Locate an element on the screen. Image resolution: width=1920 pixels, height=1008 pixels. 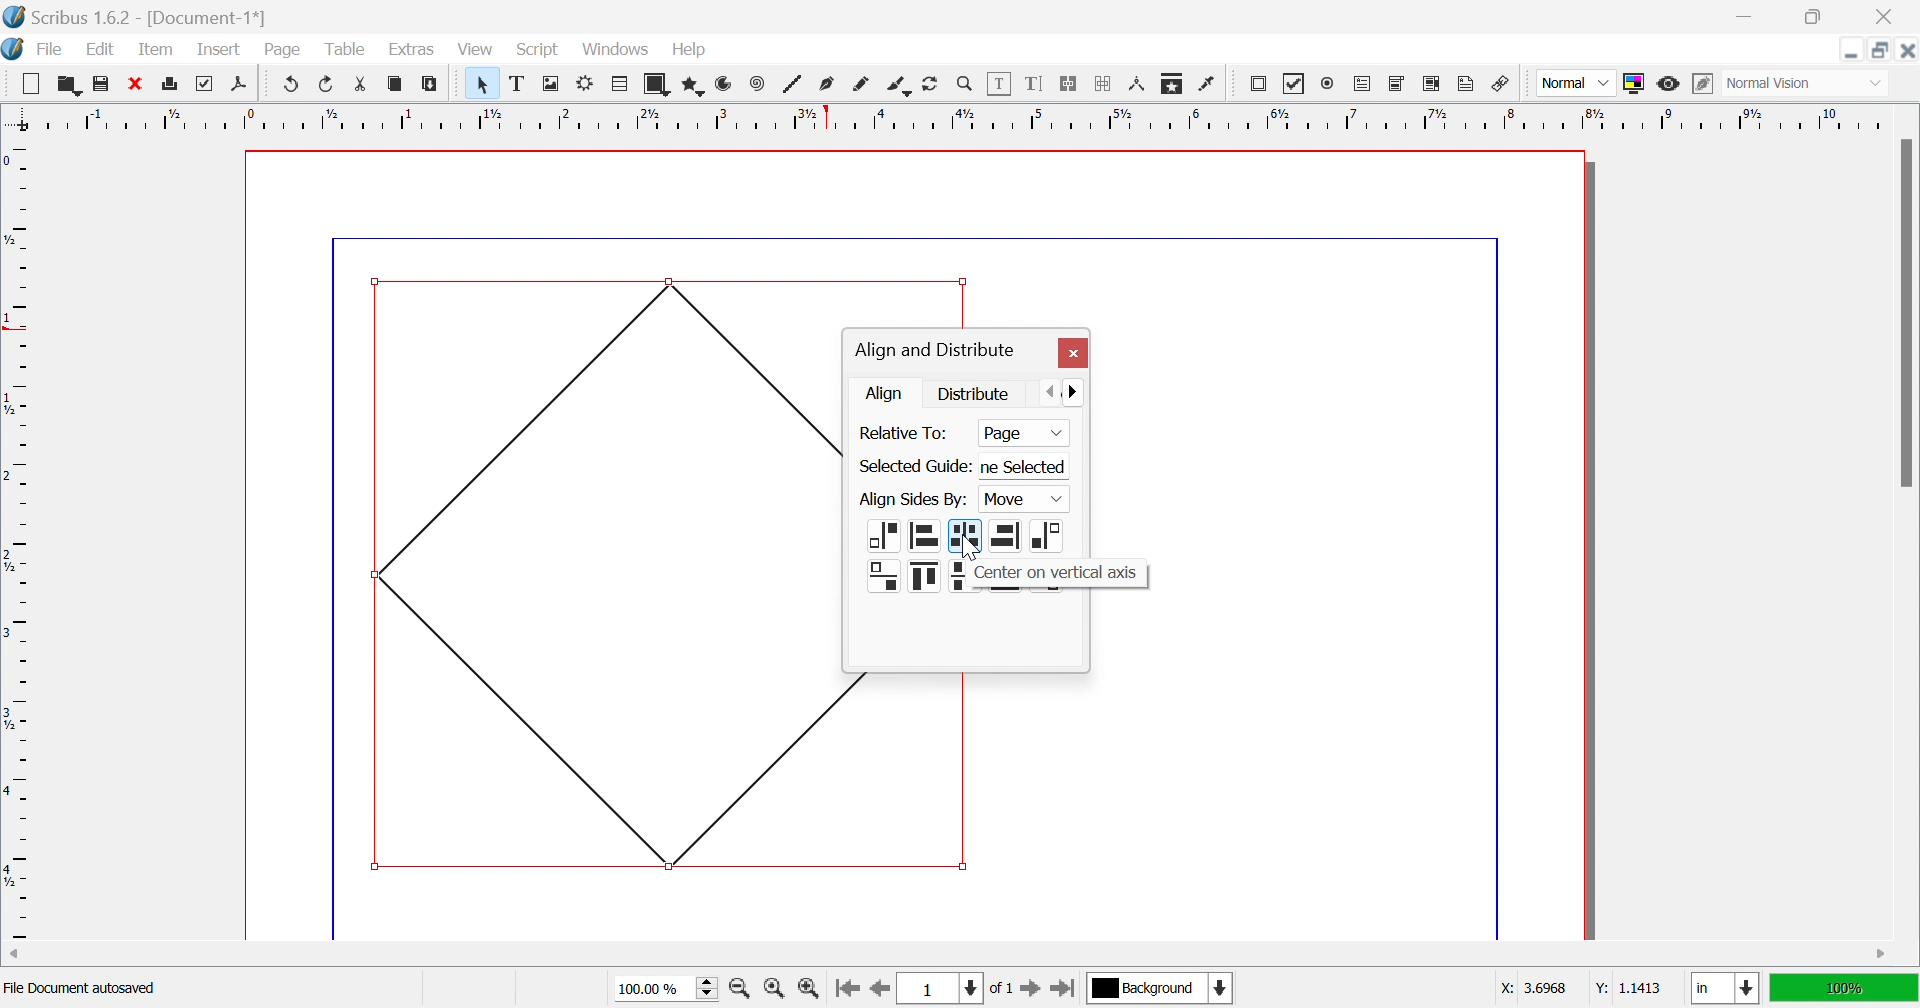
background is located at coordinates (1162, 987).